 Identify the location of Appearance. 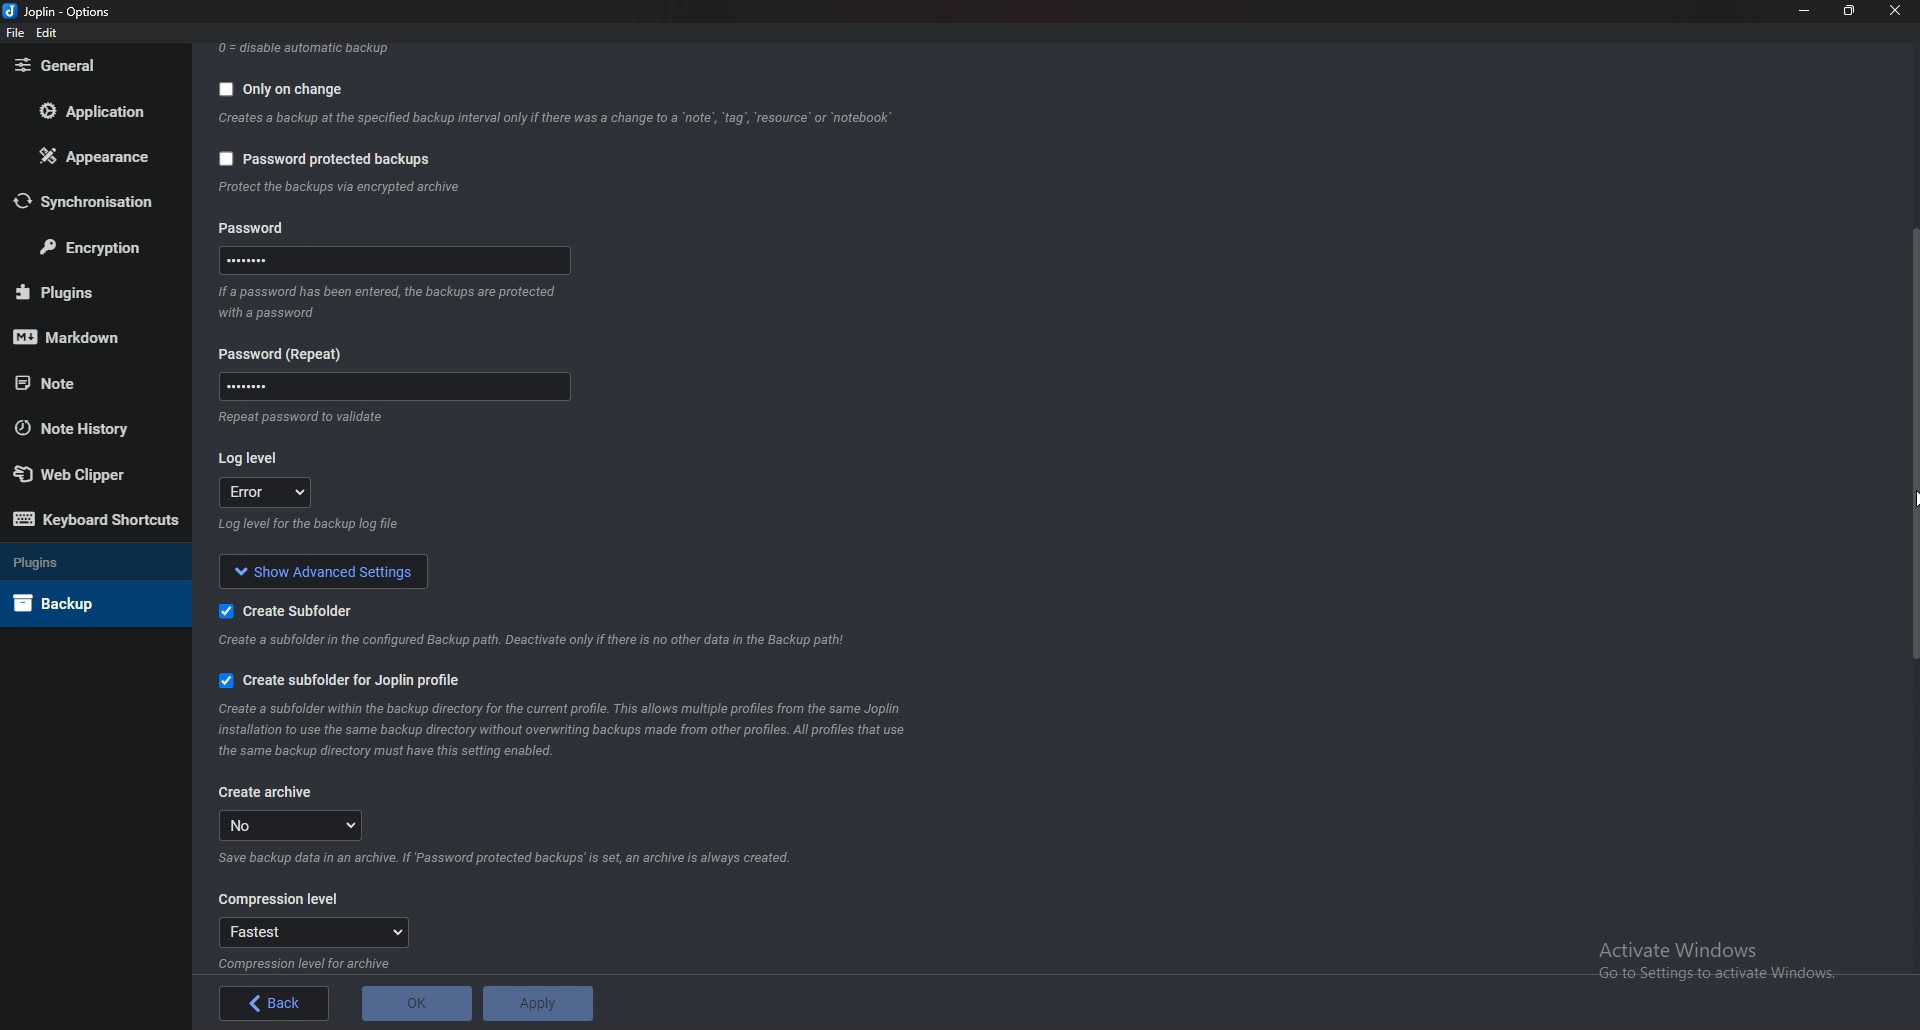
(94, 158).